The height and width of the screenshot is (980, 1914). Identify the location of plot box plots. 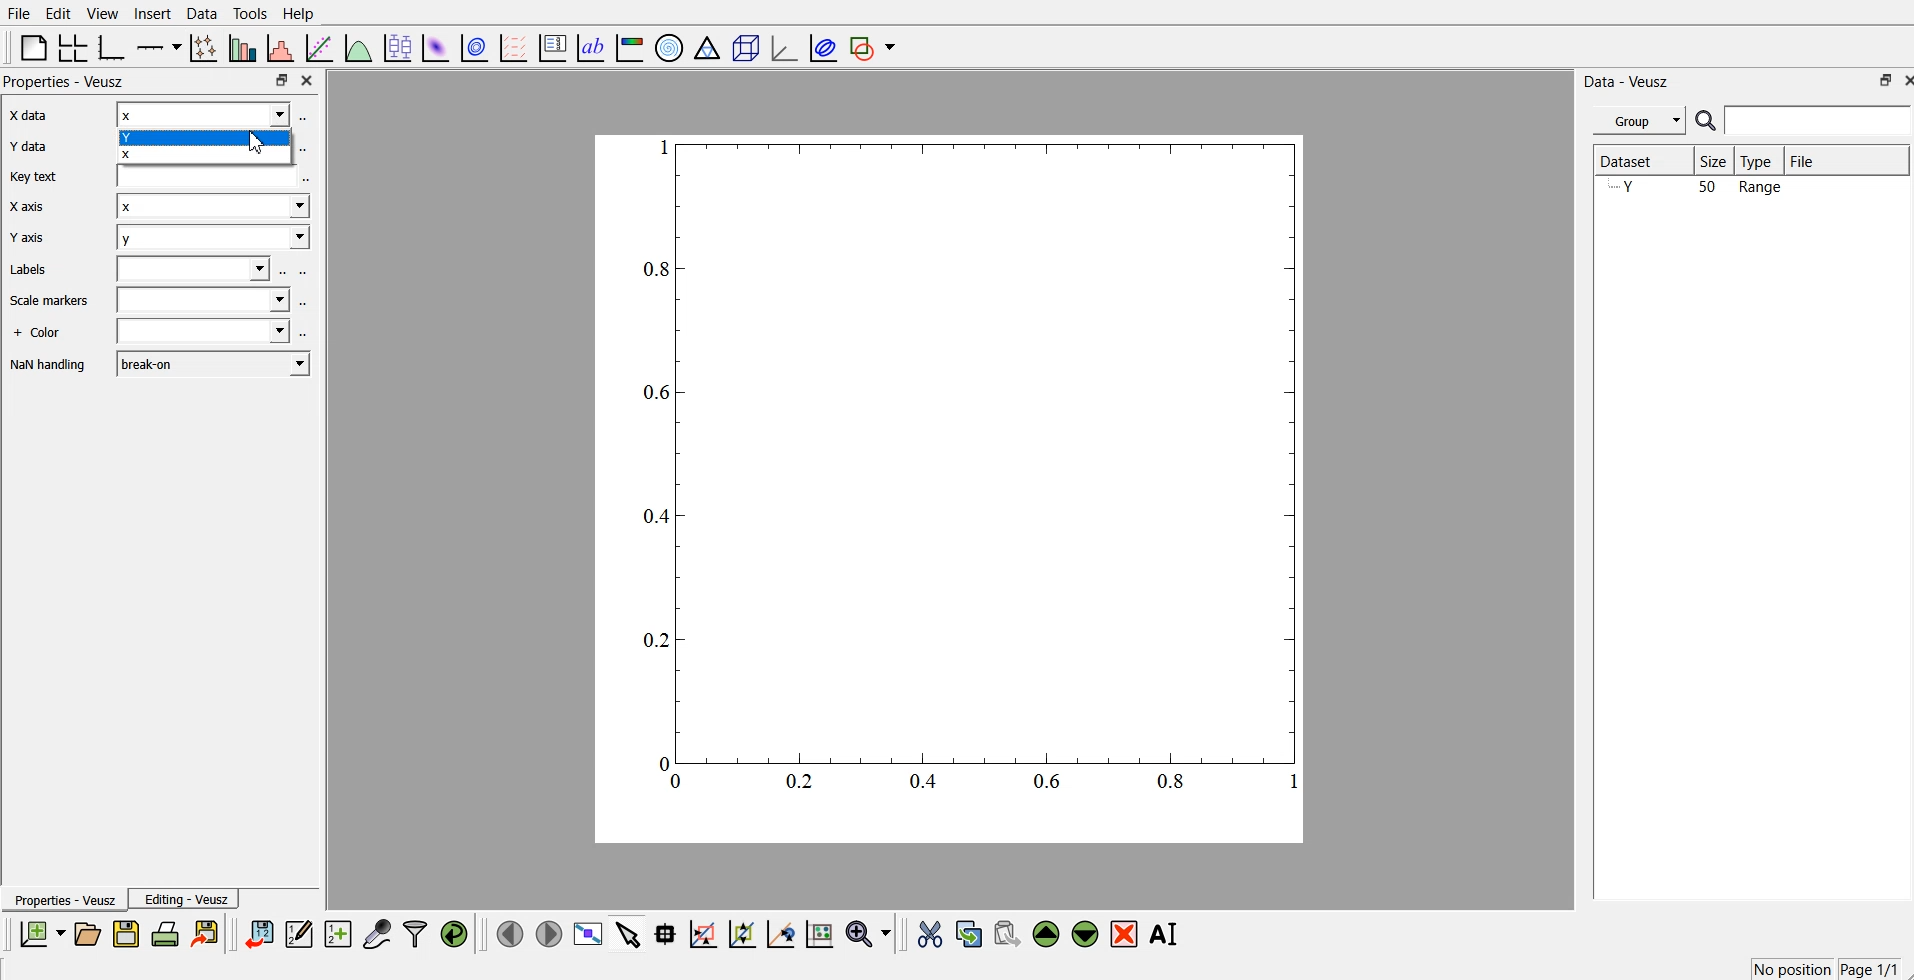
(401, 47).